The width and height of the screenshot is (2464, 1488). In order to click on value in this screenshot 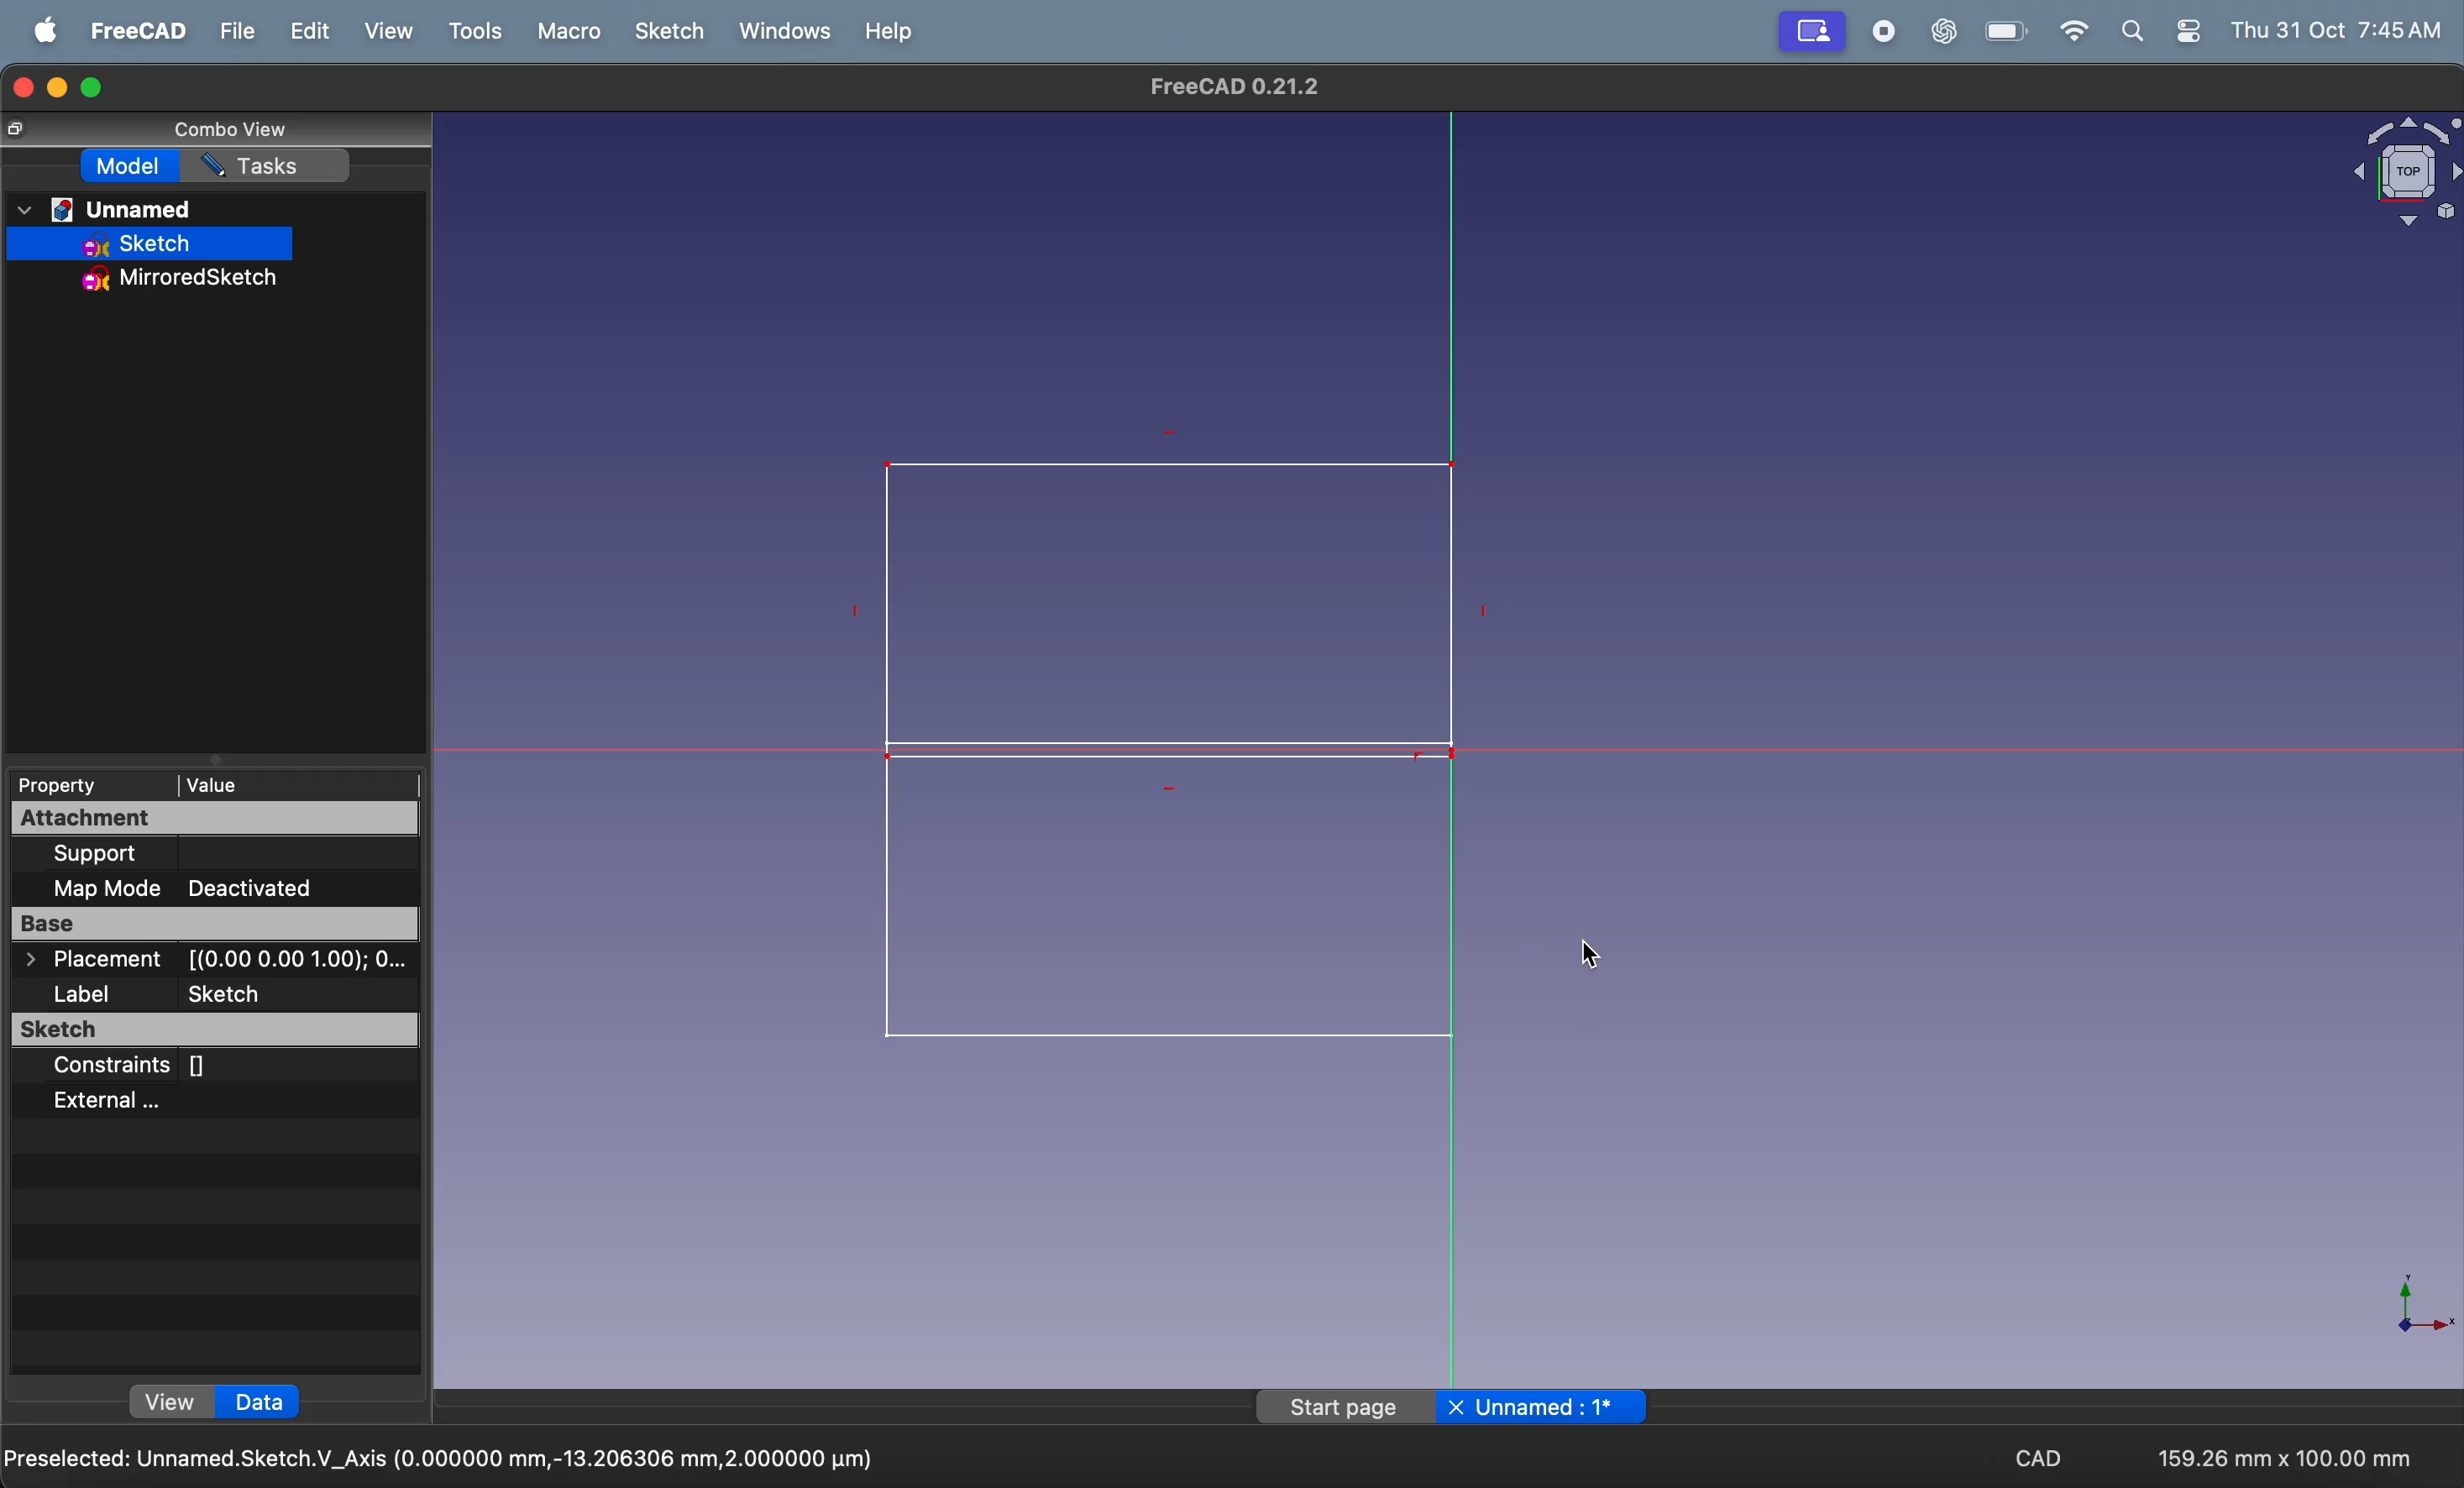, I will do `click(282, 777)`.